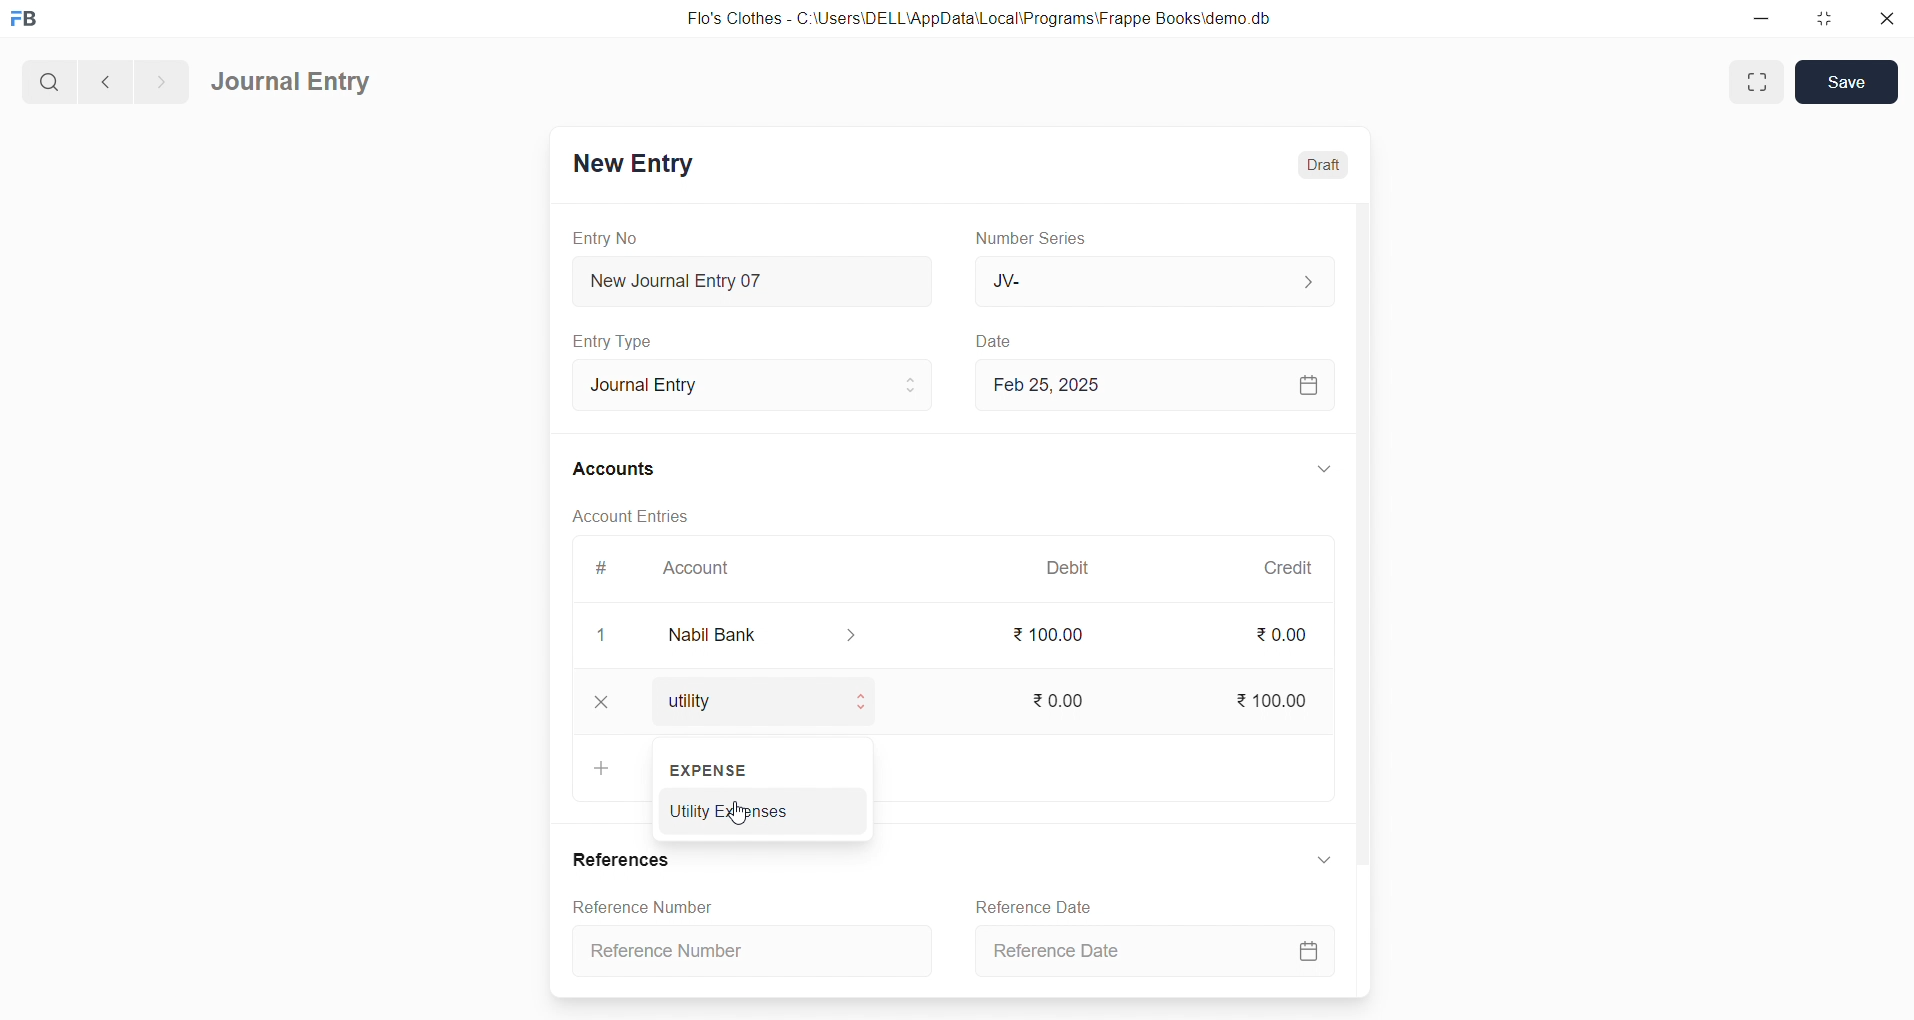 This screenshot has height=1020, width=1914. I want to click on resize, so click(1821, 18).